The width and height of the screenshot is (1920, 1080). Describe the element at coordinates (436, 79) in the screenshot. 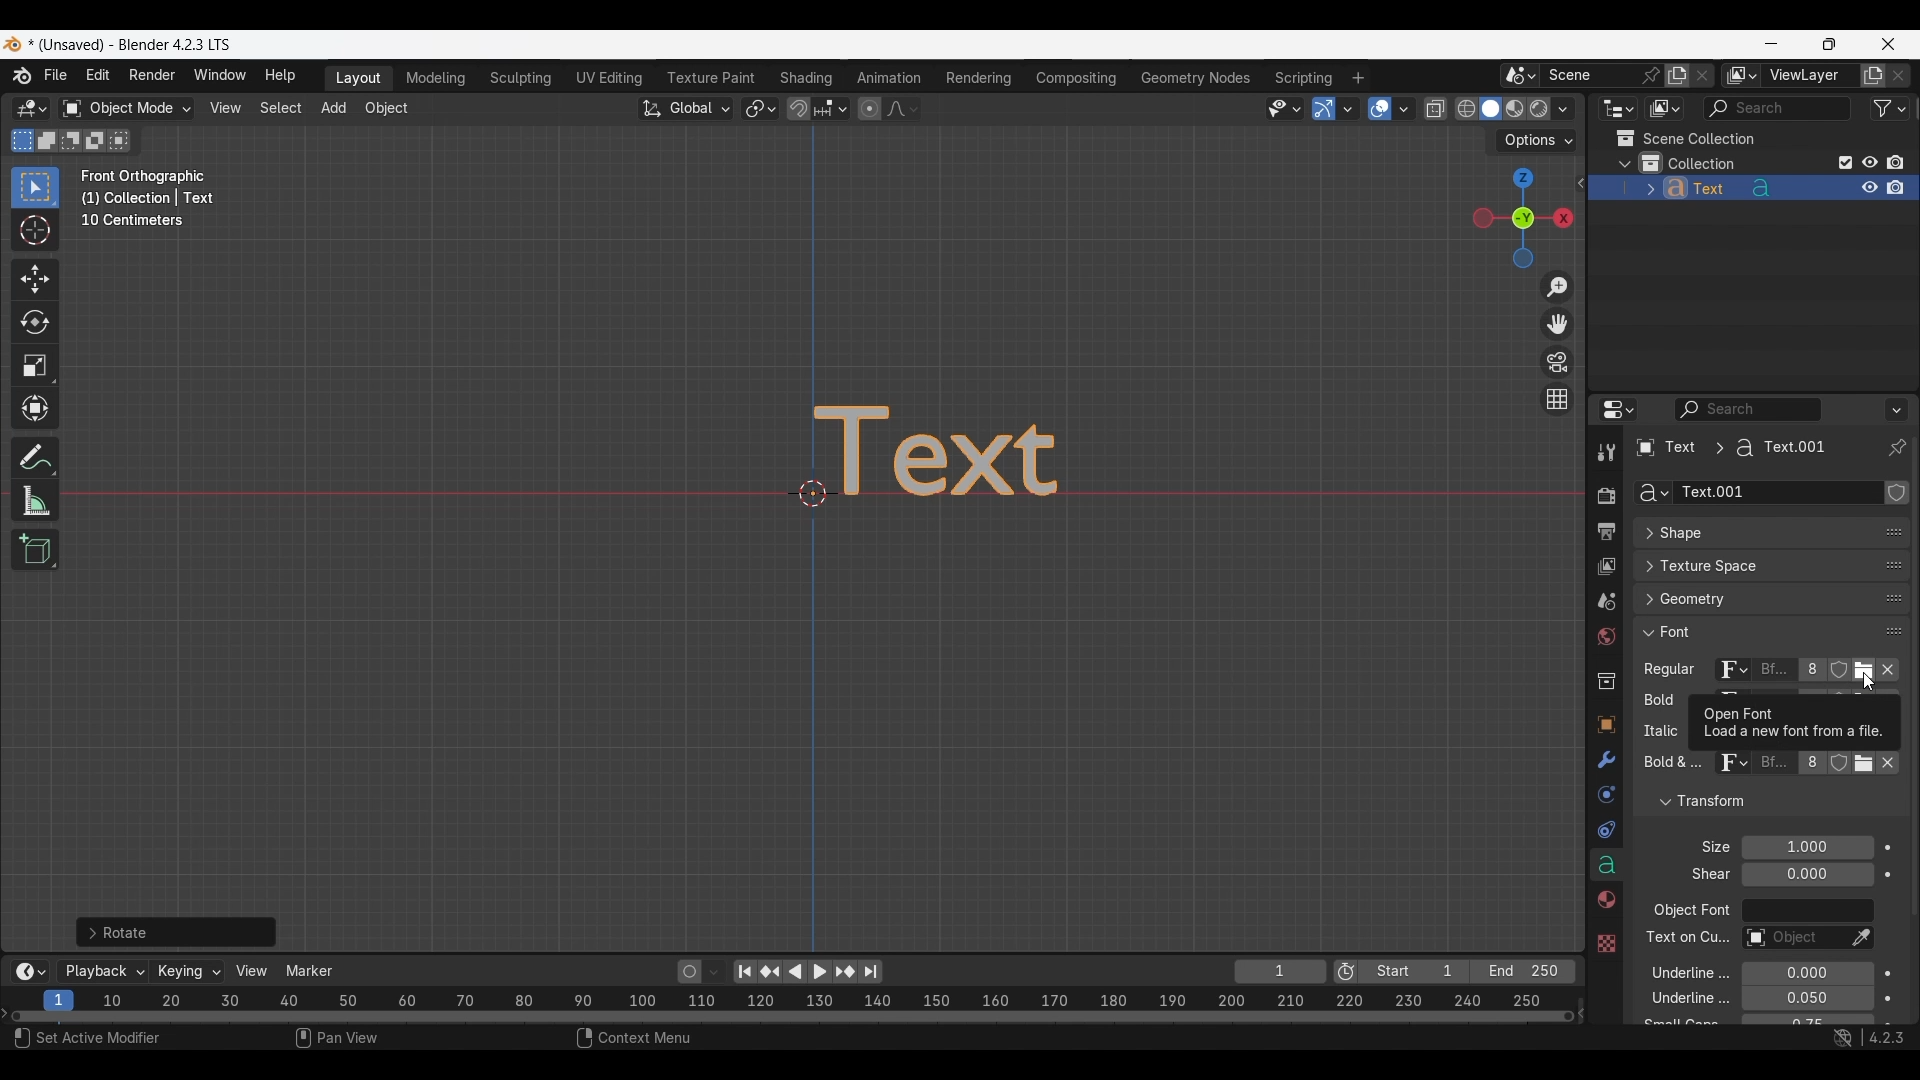

I see `Medeling workspace` at that location.